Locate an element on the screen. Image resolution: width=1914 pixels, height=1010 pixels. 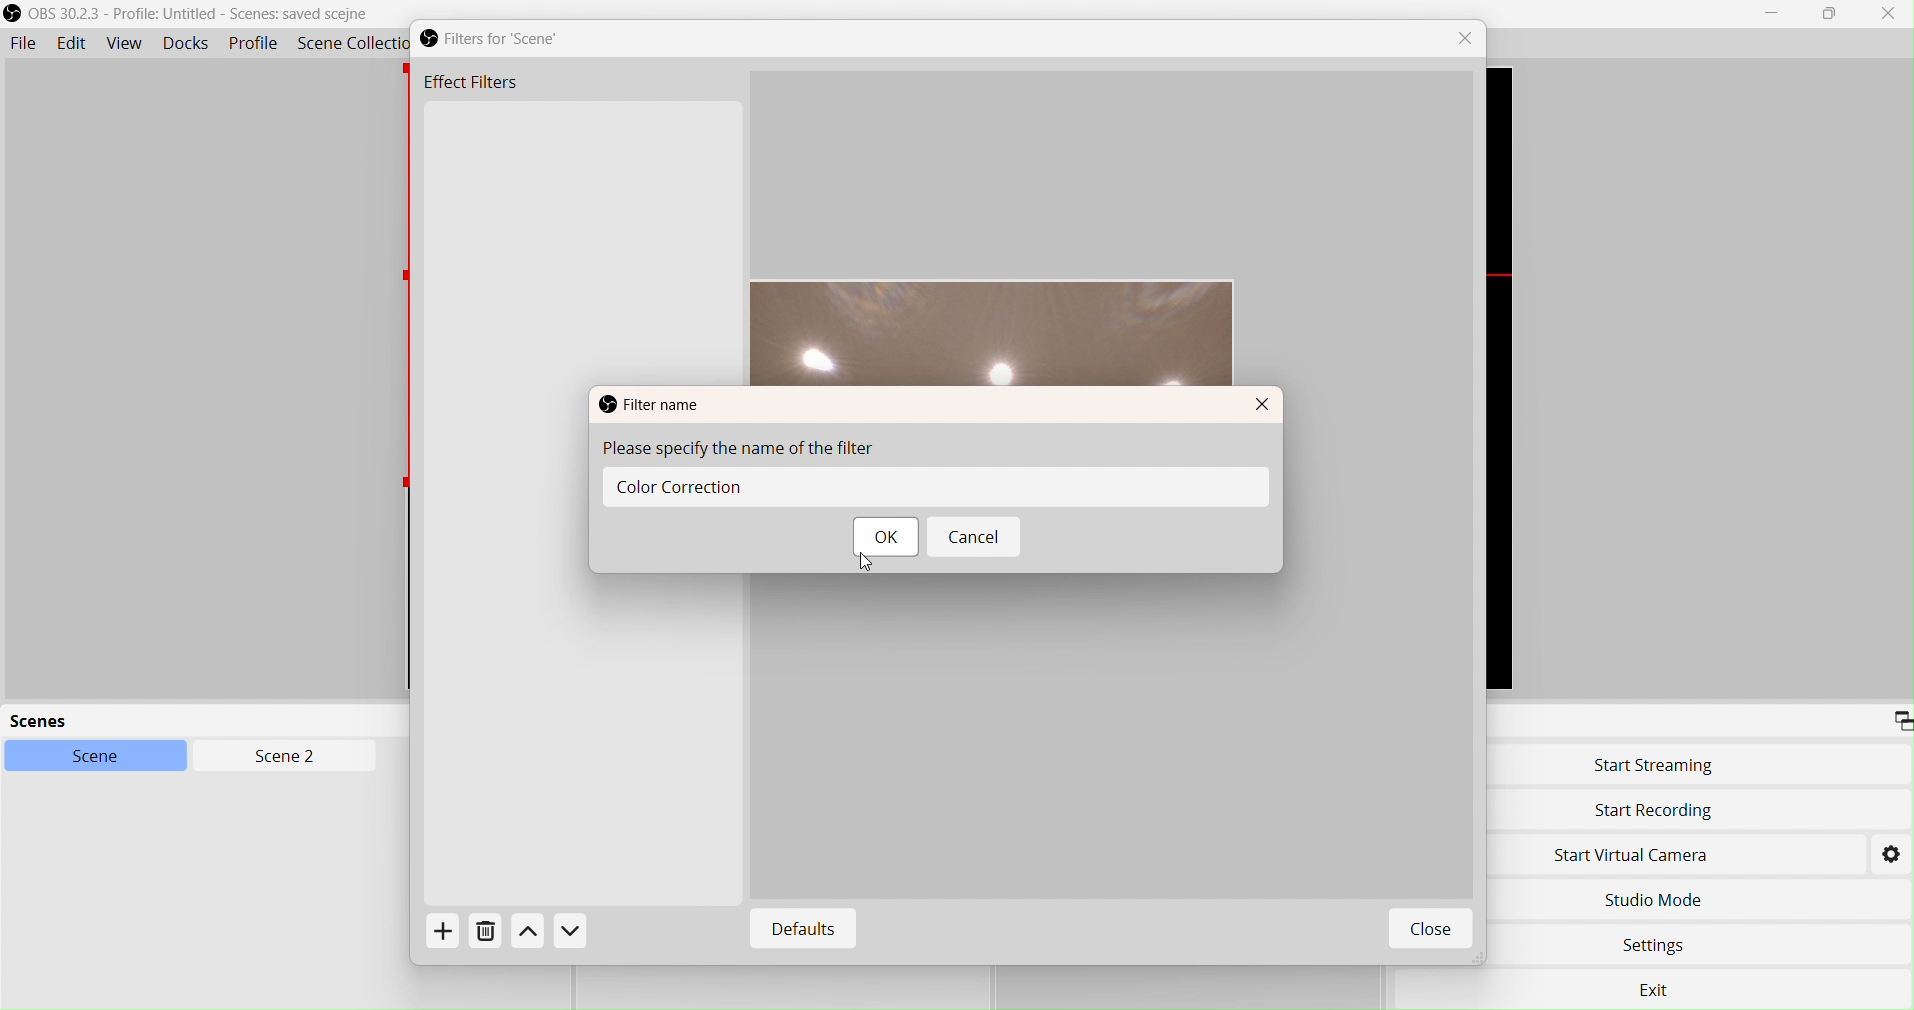
Cancel is located at coordinates (976, 540).